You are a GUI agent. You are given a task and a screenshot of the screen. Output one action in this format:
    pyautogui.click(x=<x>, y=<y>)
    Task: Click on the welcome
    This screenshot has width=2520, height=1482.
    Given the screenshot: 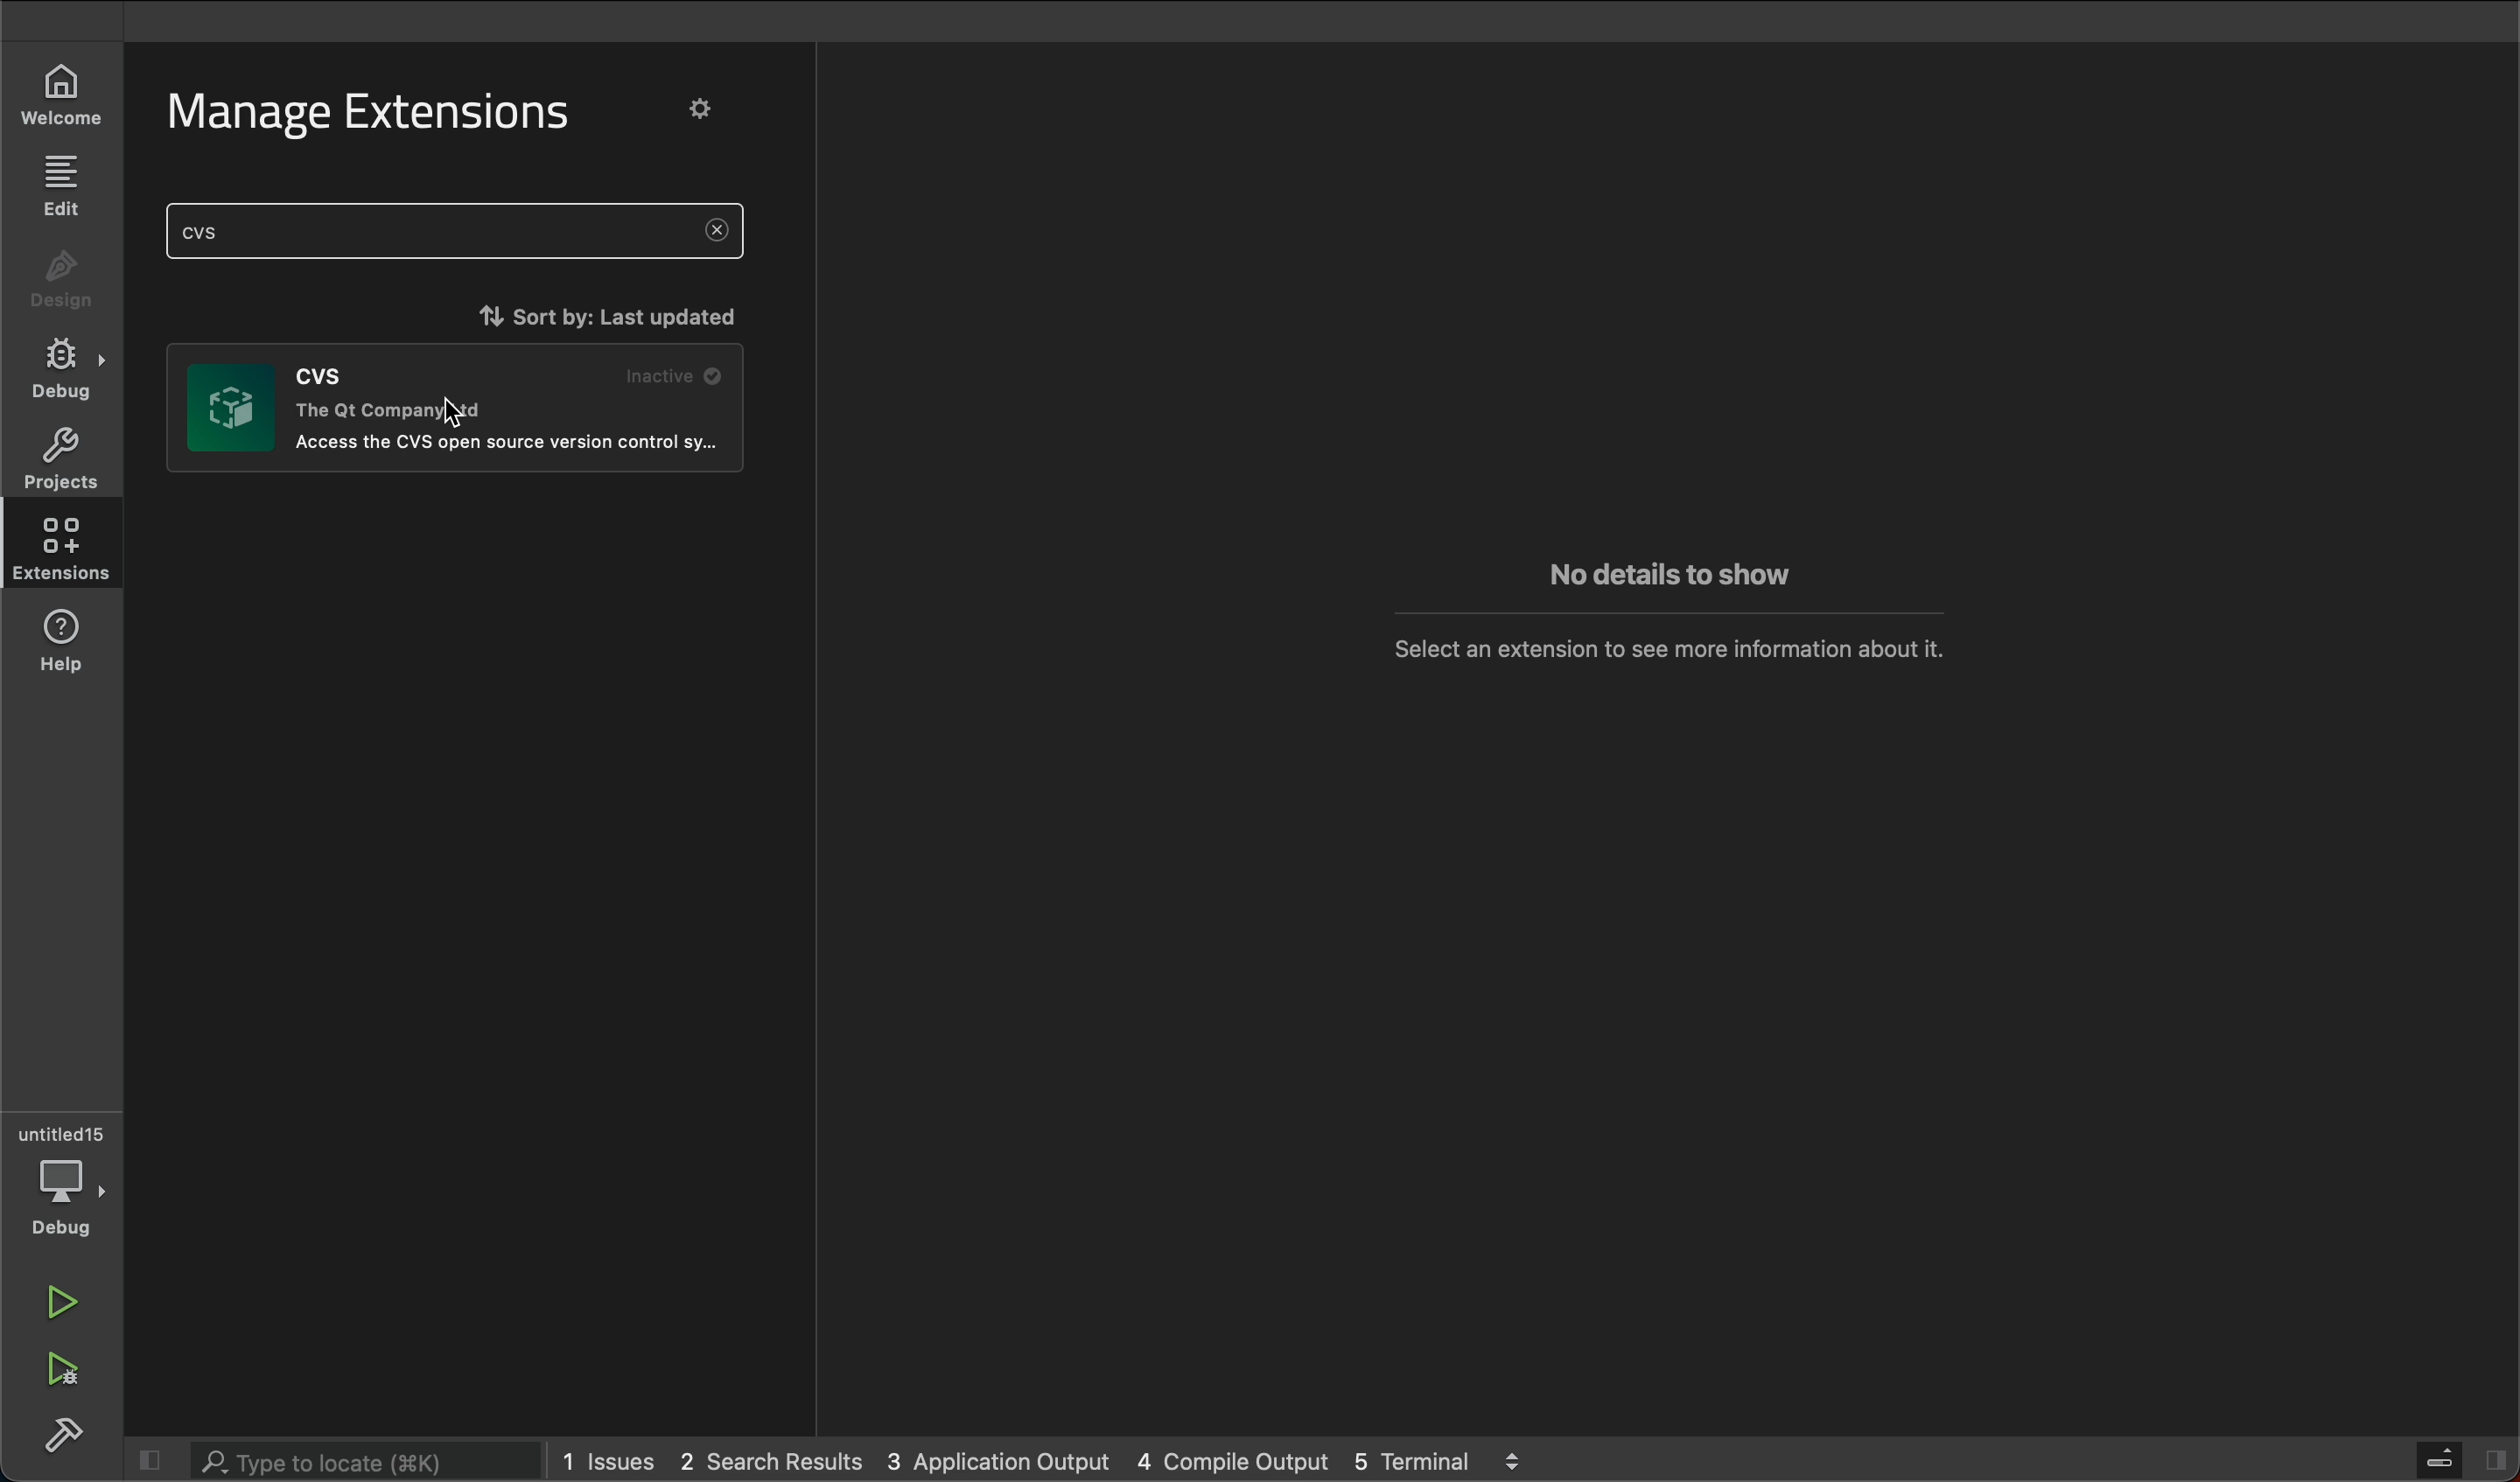 What is the action you would take?
    pyautogui.click(x=53, y=100)
    